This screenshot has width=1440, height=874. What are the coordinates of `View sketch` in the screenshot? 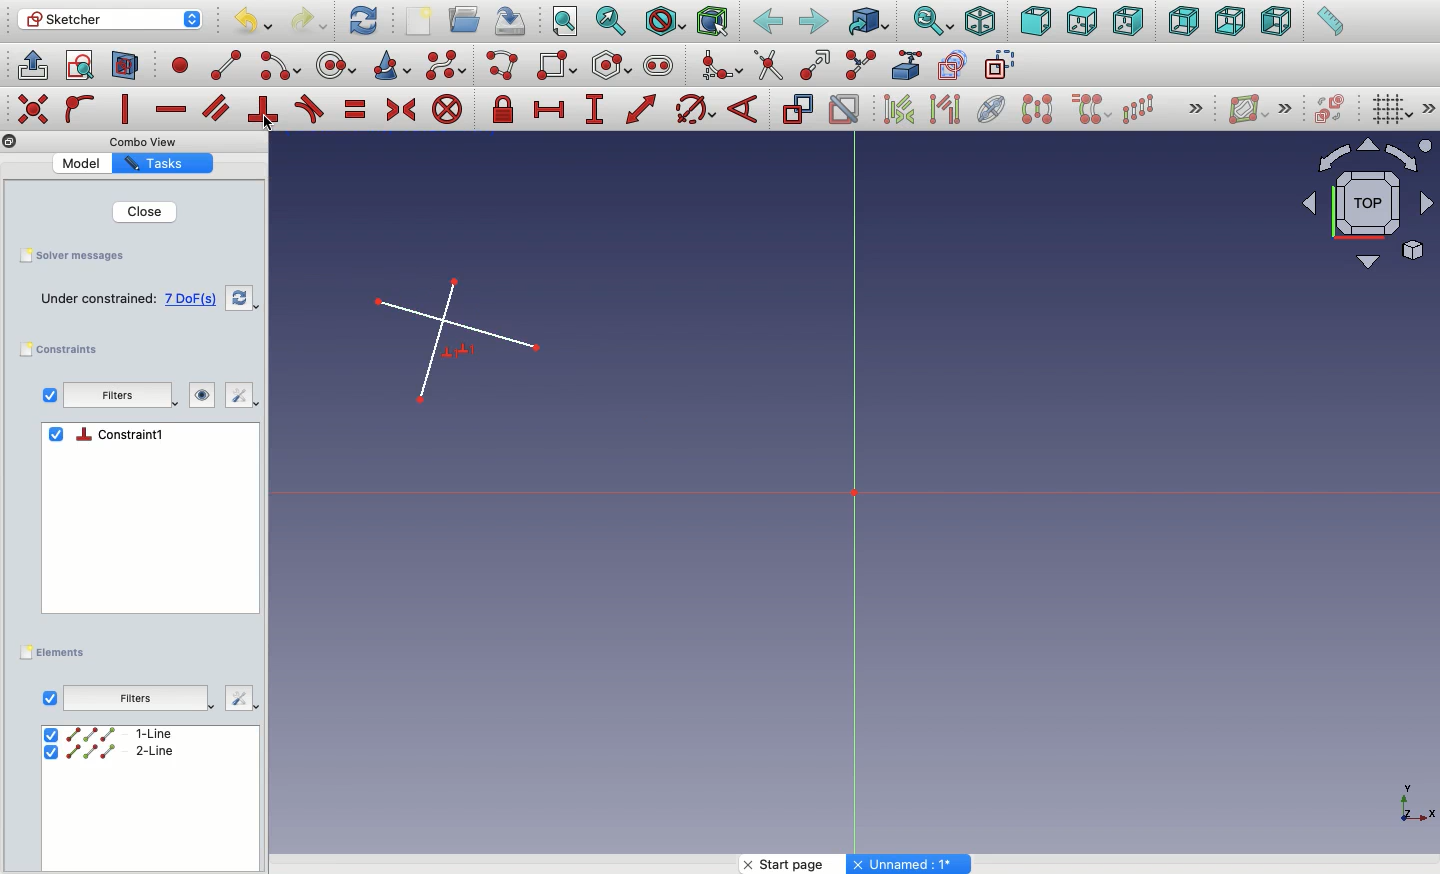 It's located at (80, 67).